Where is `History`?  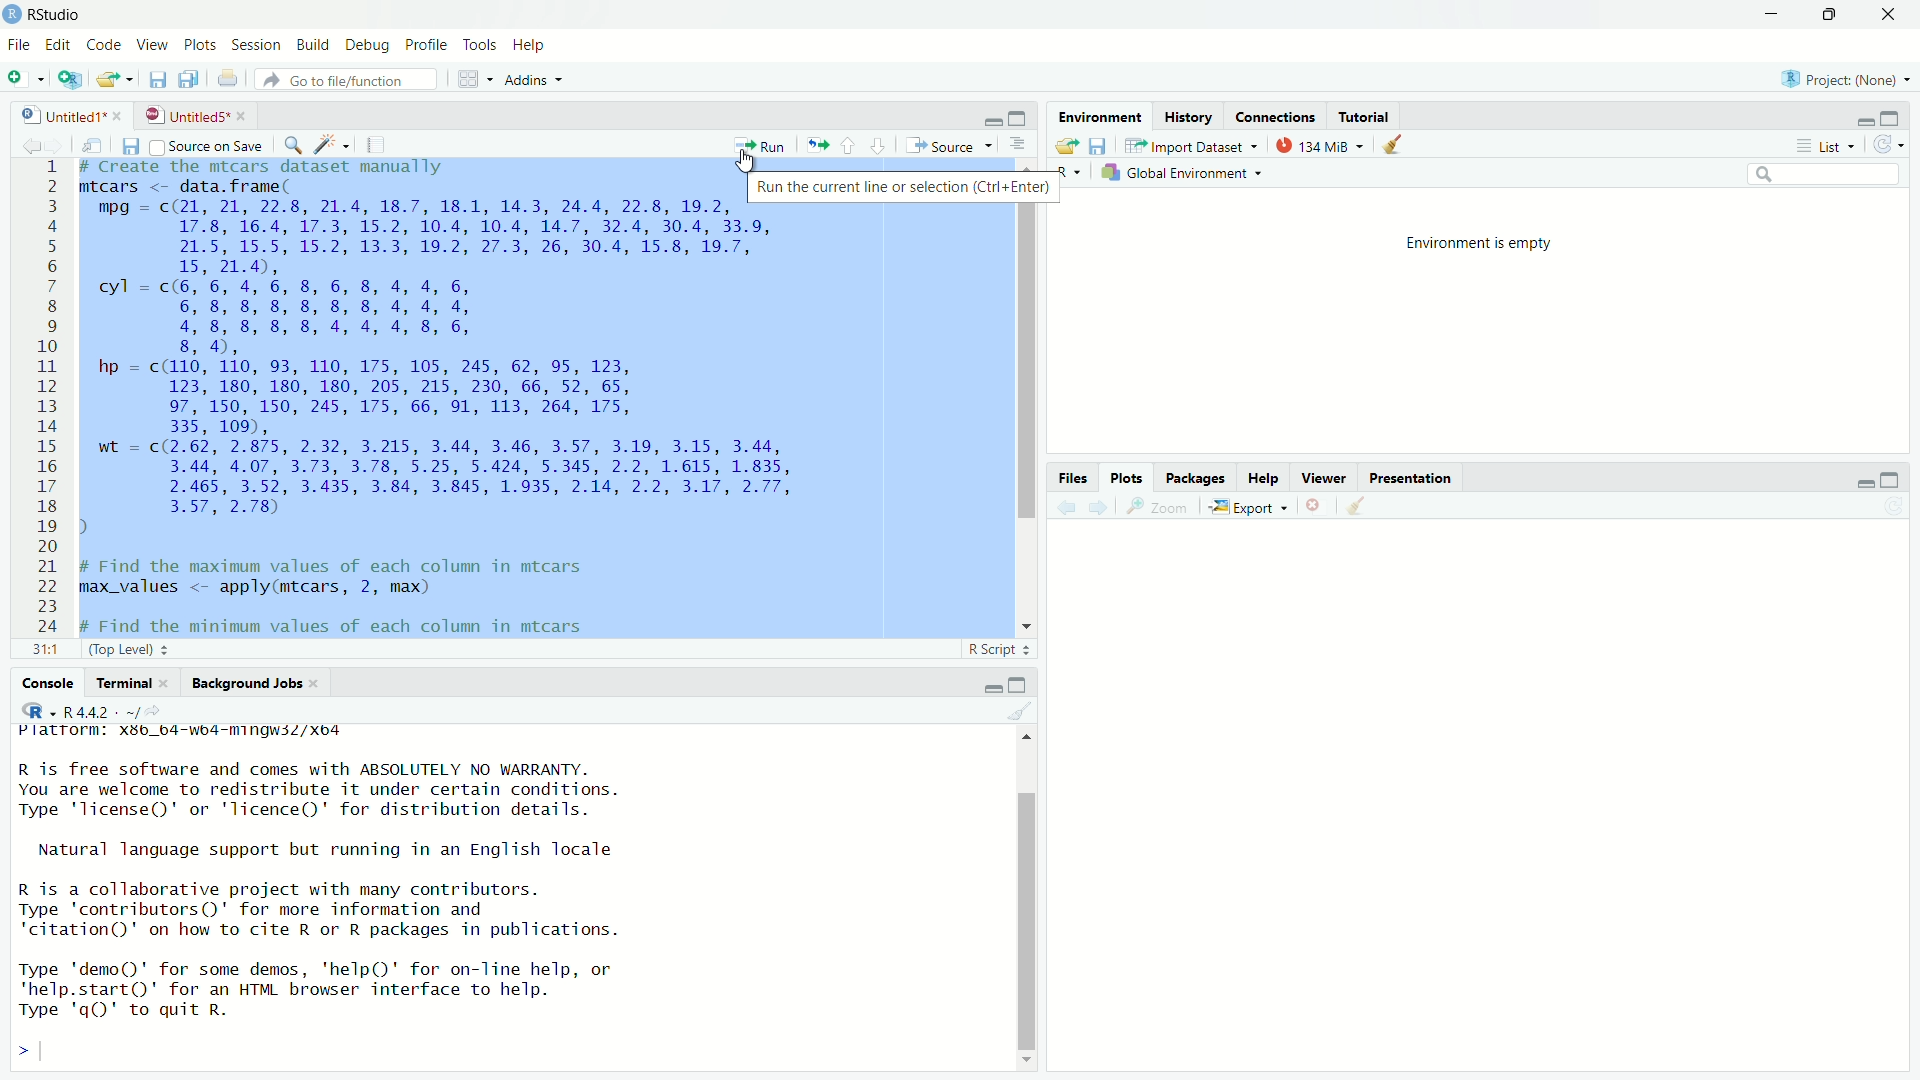 History is located at coordinates (1193, 117).